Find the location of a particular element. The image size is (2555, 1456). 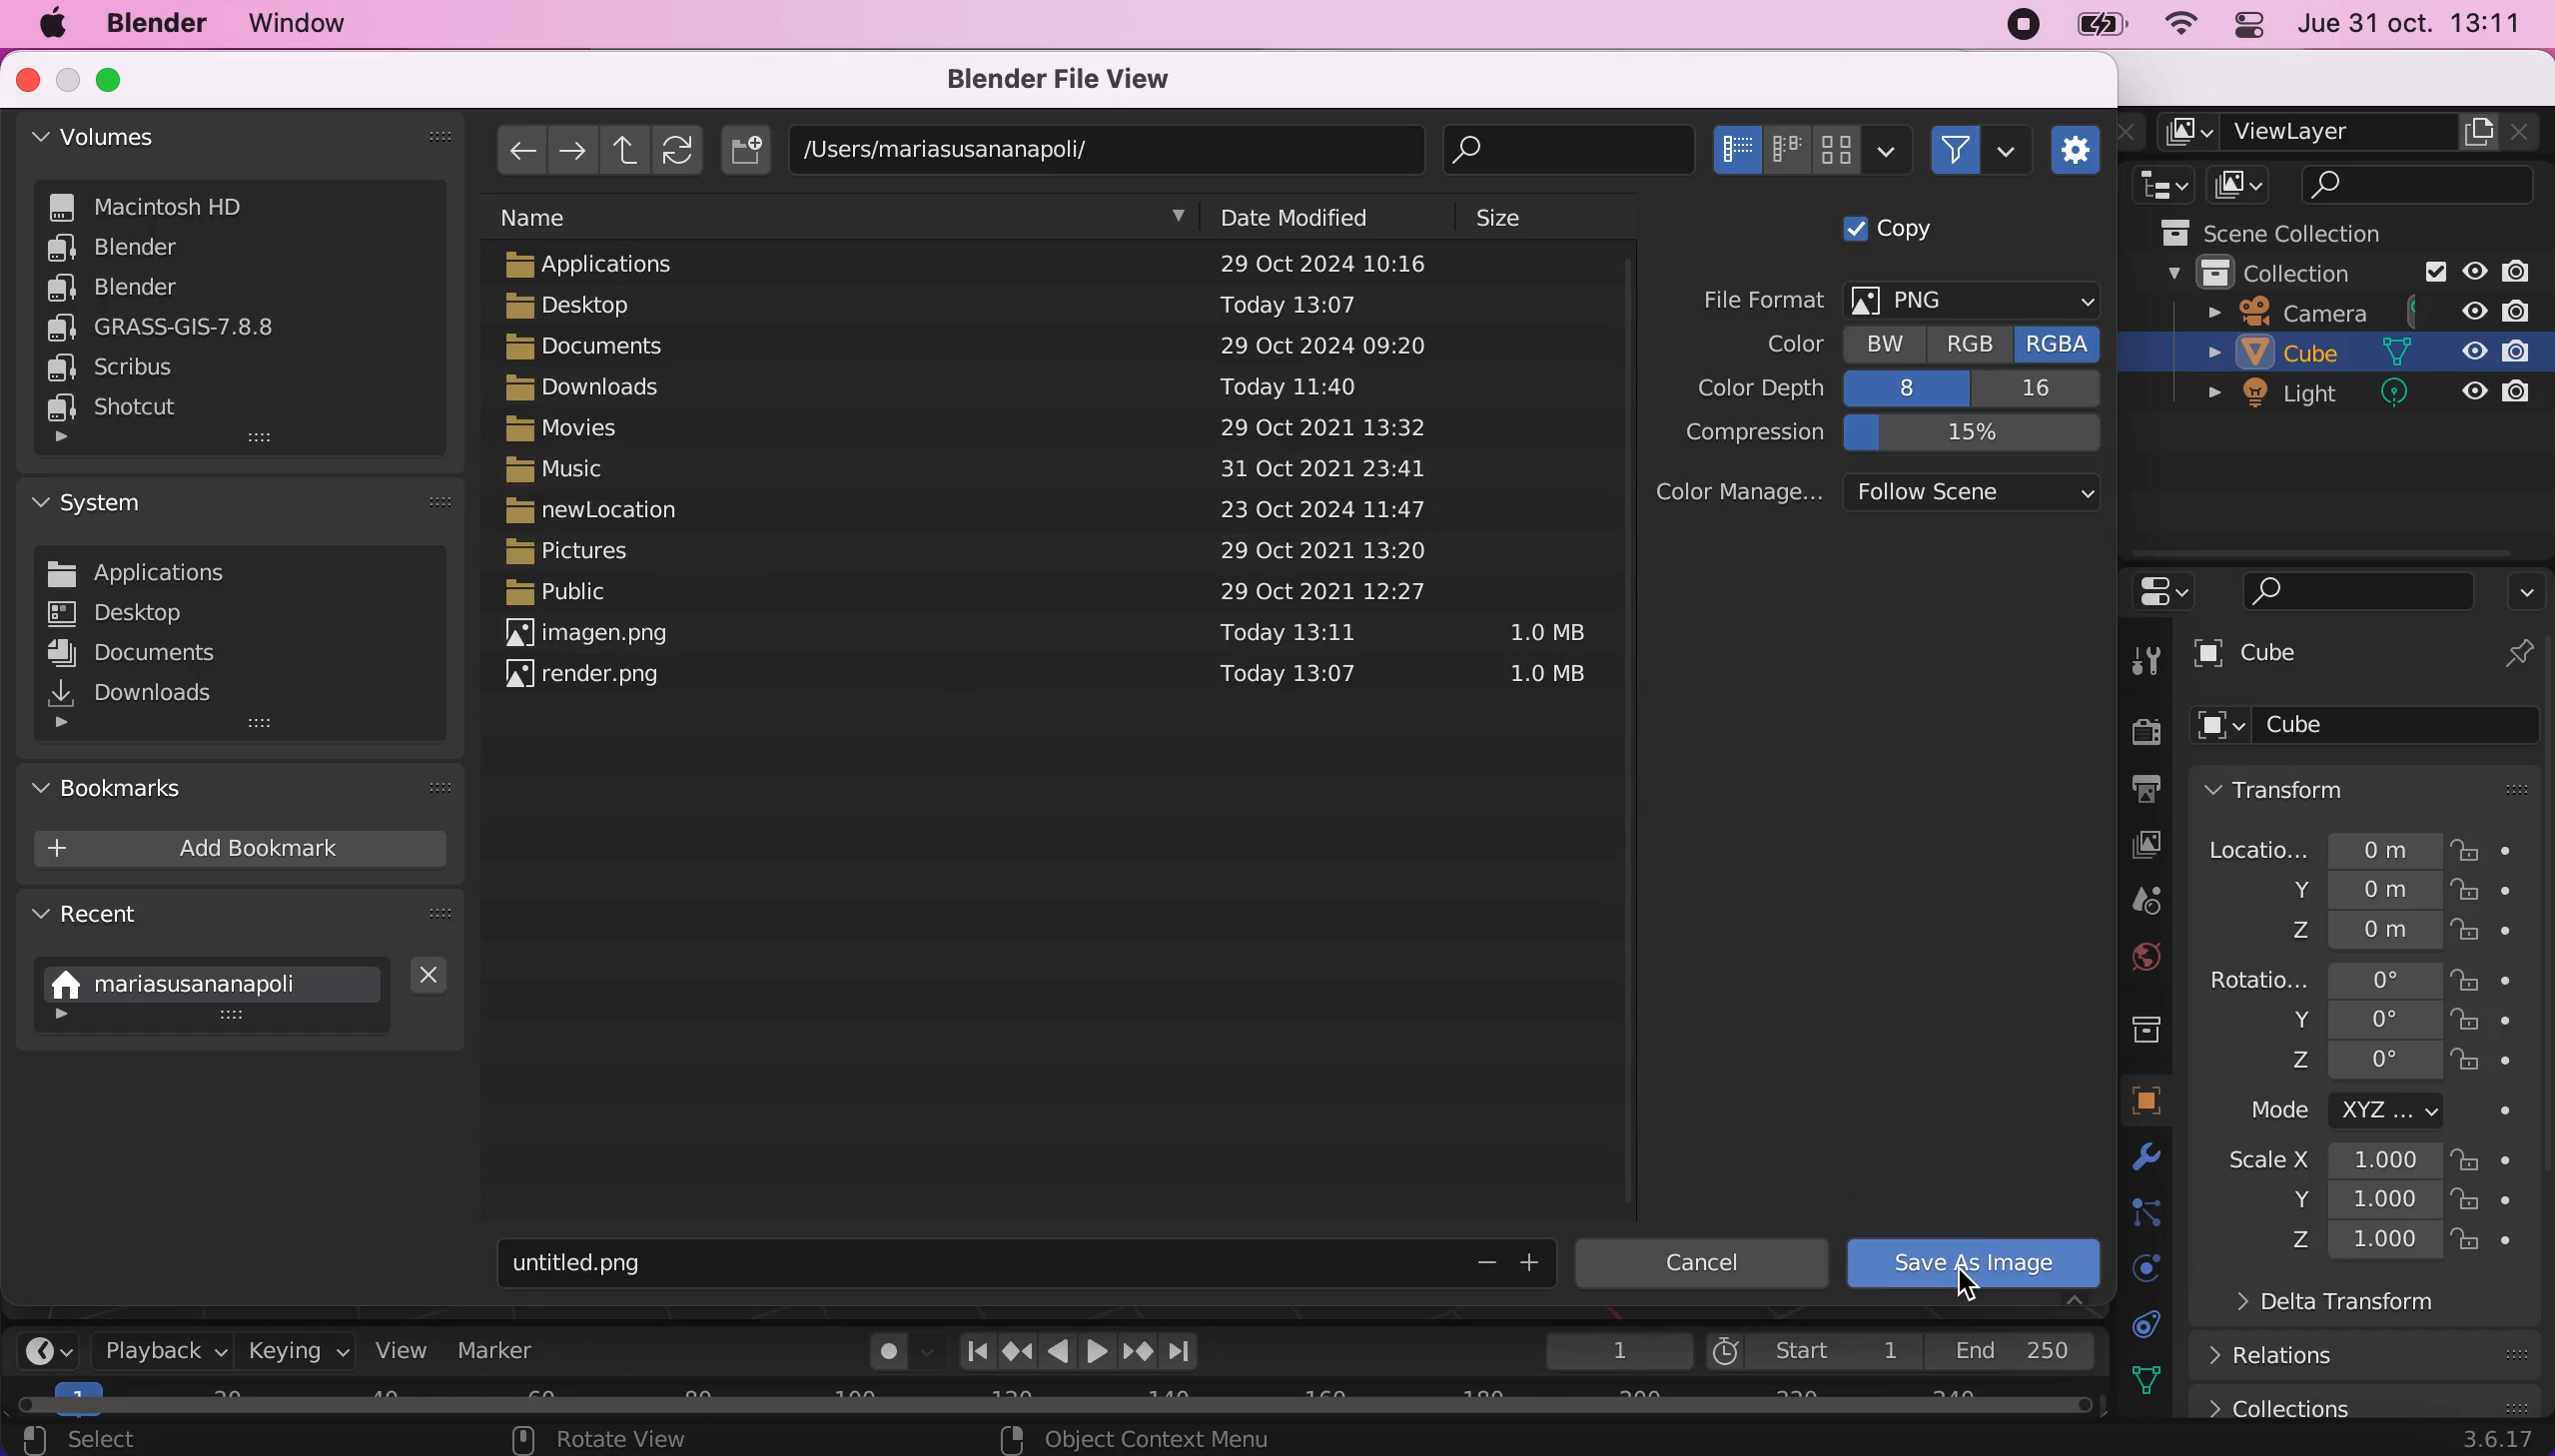

lock is located at coordinates (2490, 1025).